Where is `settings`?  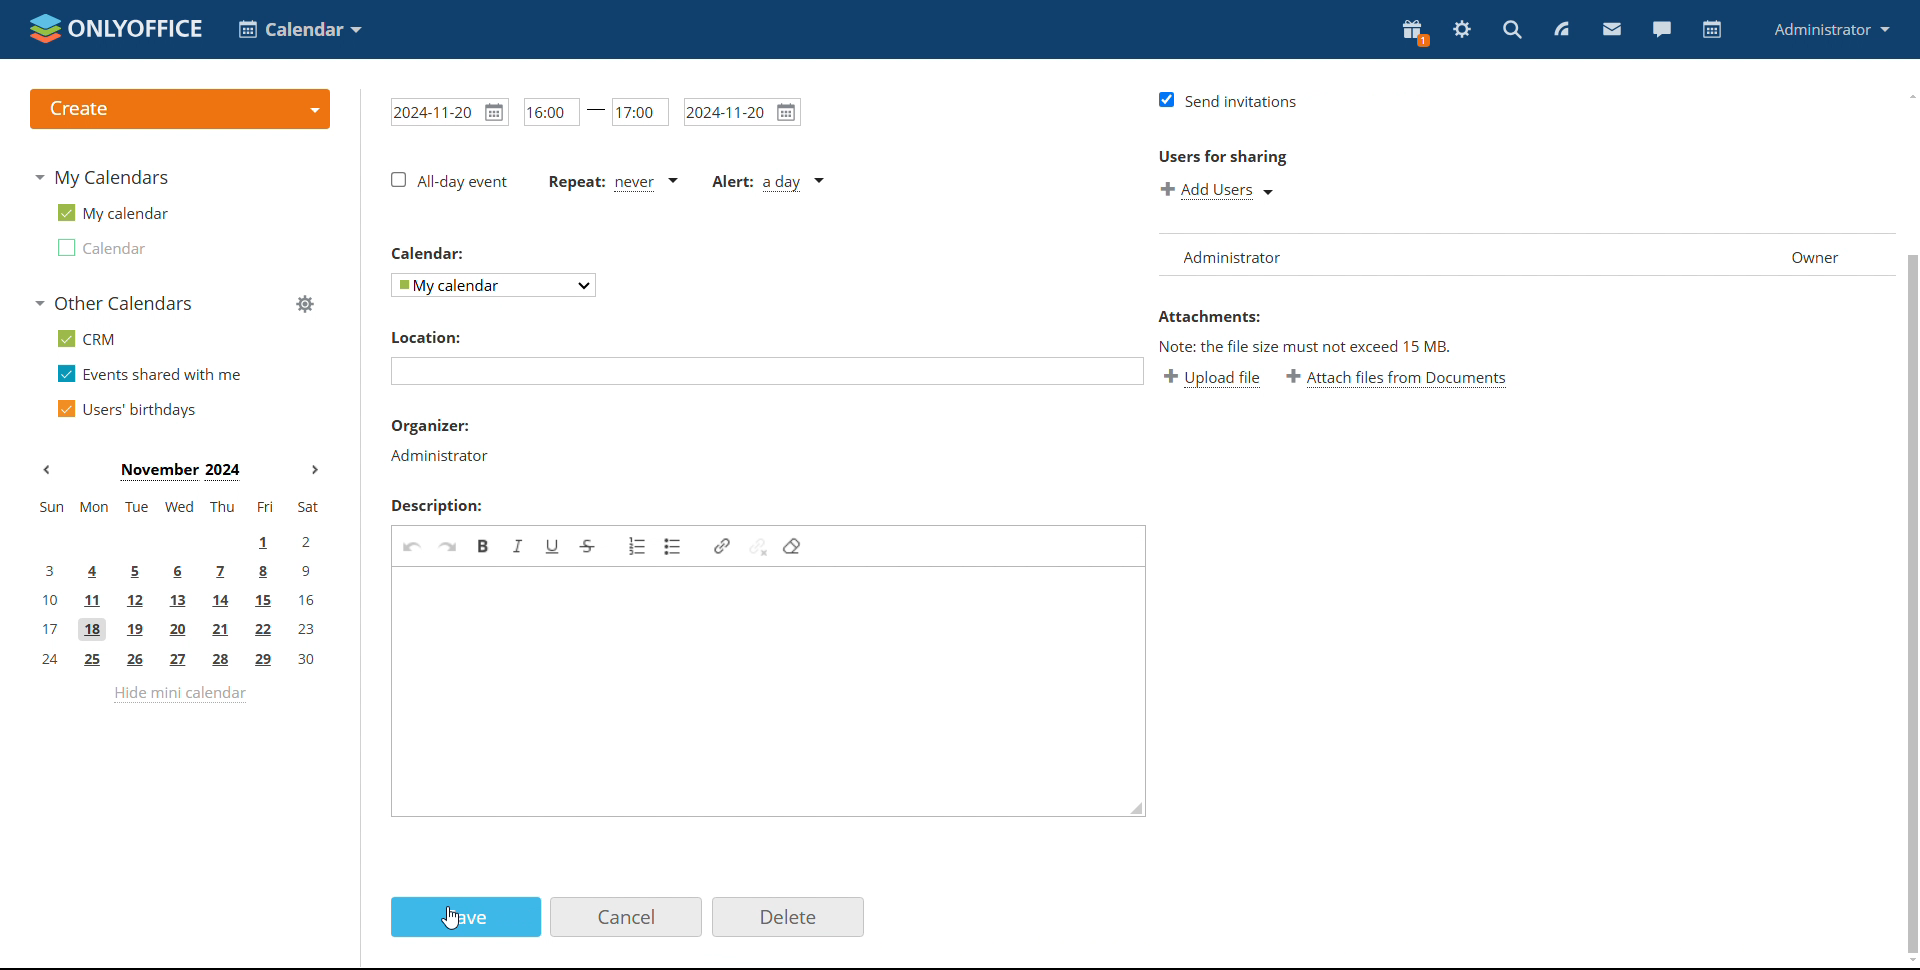 settings is located at coordinates (1463, 29).